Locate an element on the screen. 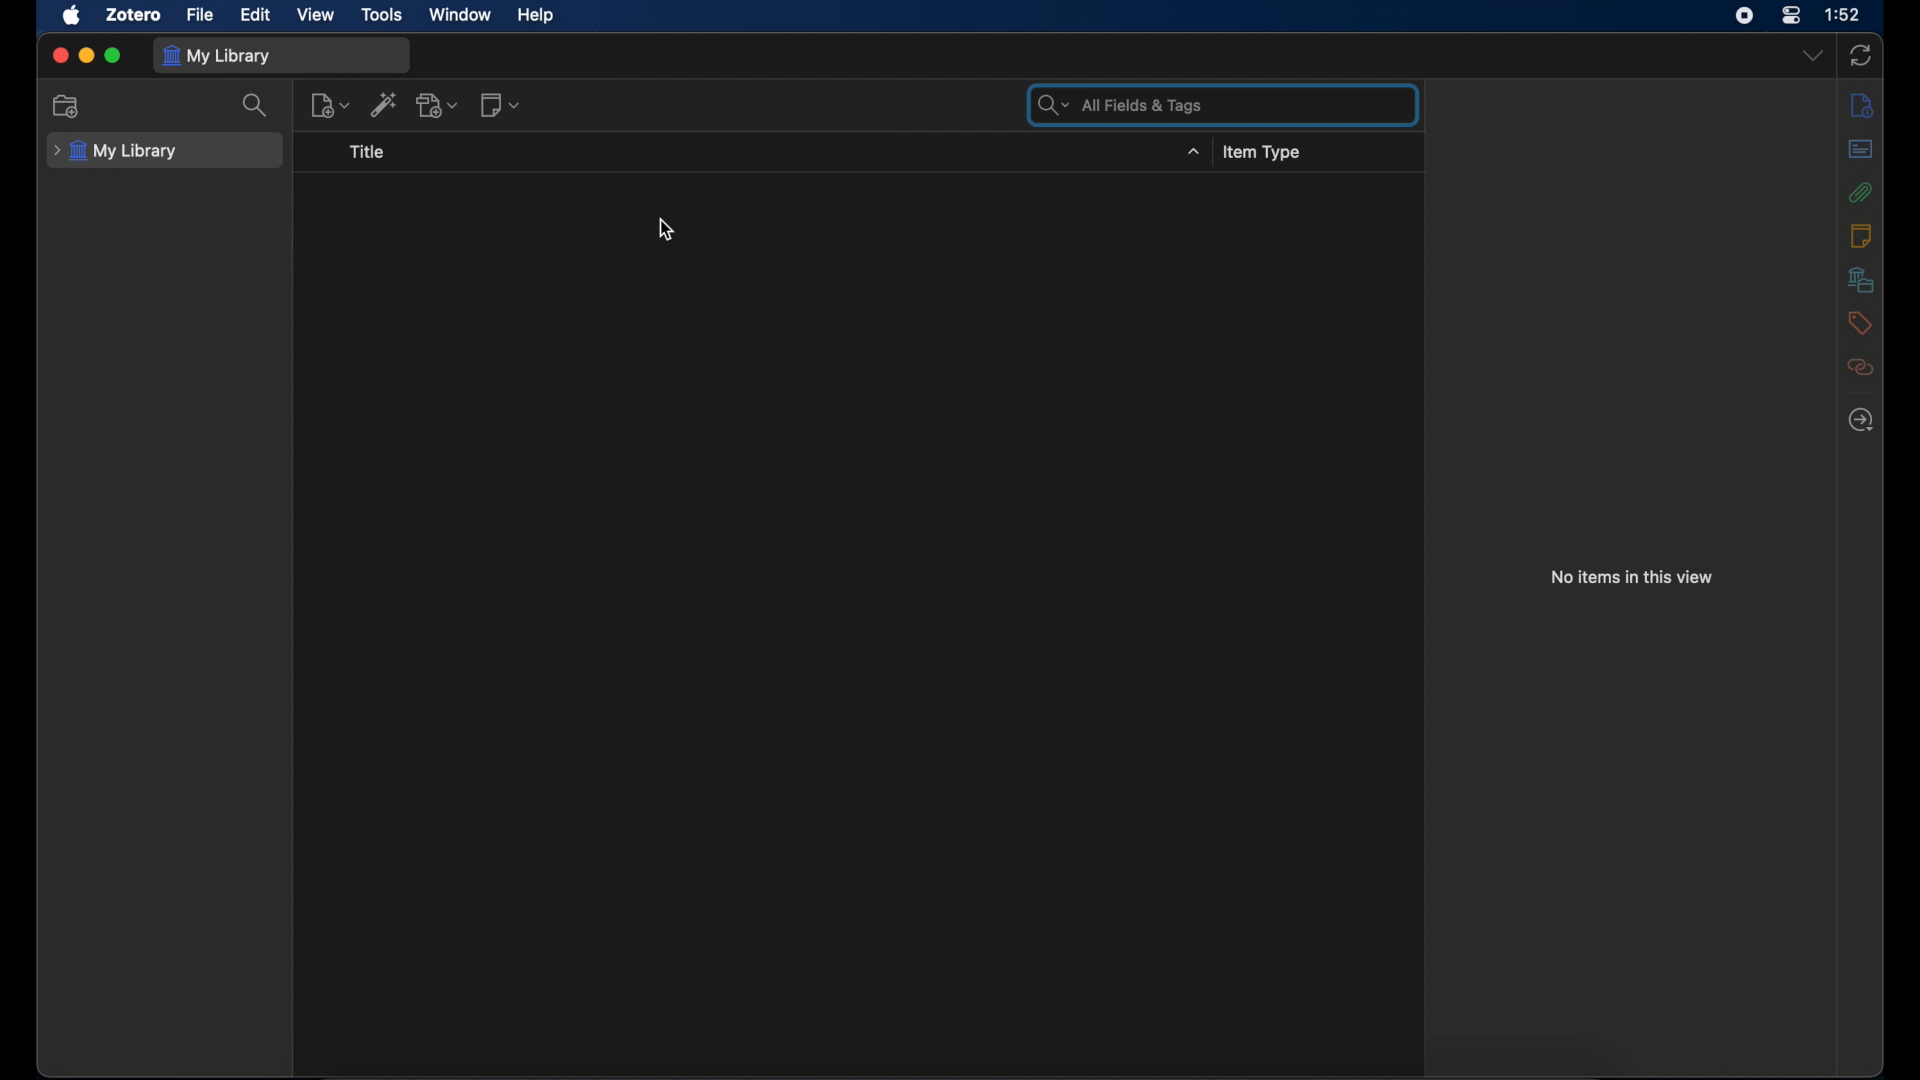 The height and width of the screenshot is (1080, 1920). info is located at coordinates (1862, 105).